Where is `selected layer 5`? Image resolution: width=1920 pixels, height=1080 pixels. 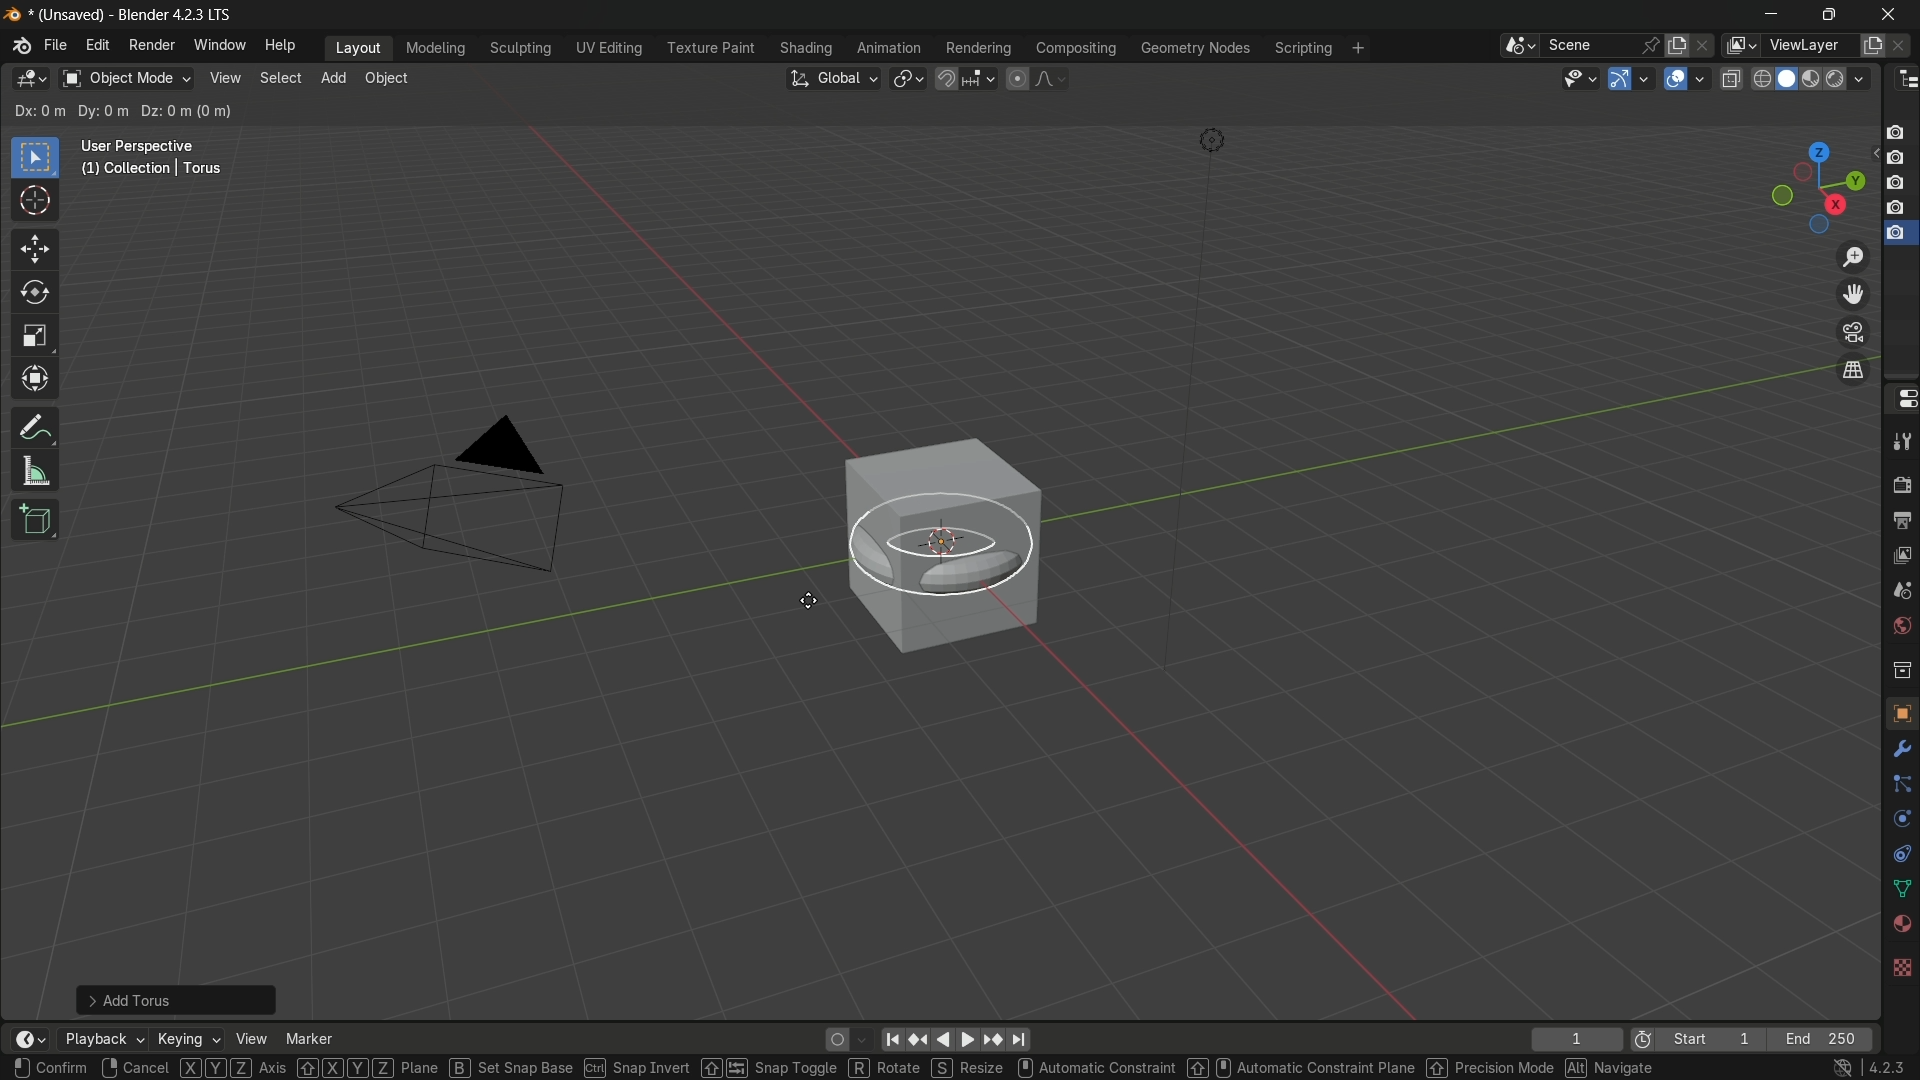
selected layer 5 is located at coordinates (1897, 235).